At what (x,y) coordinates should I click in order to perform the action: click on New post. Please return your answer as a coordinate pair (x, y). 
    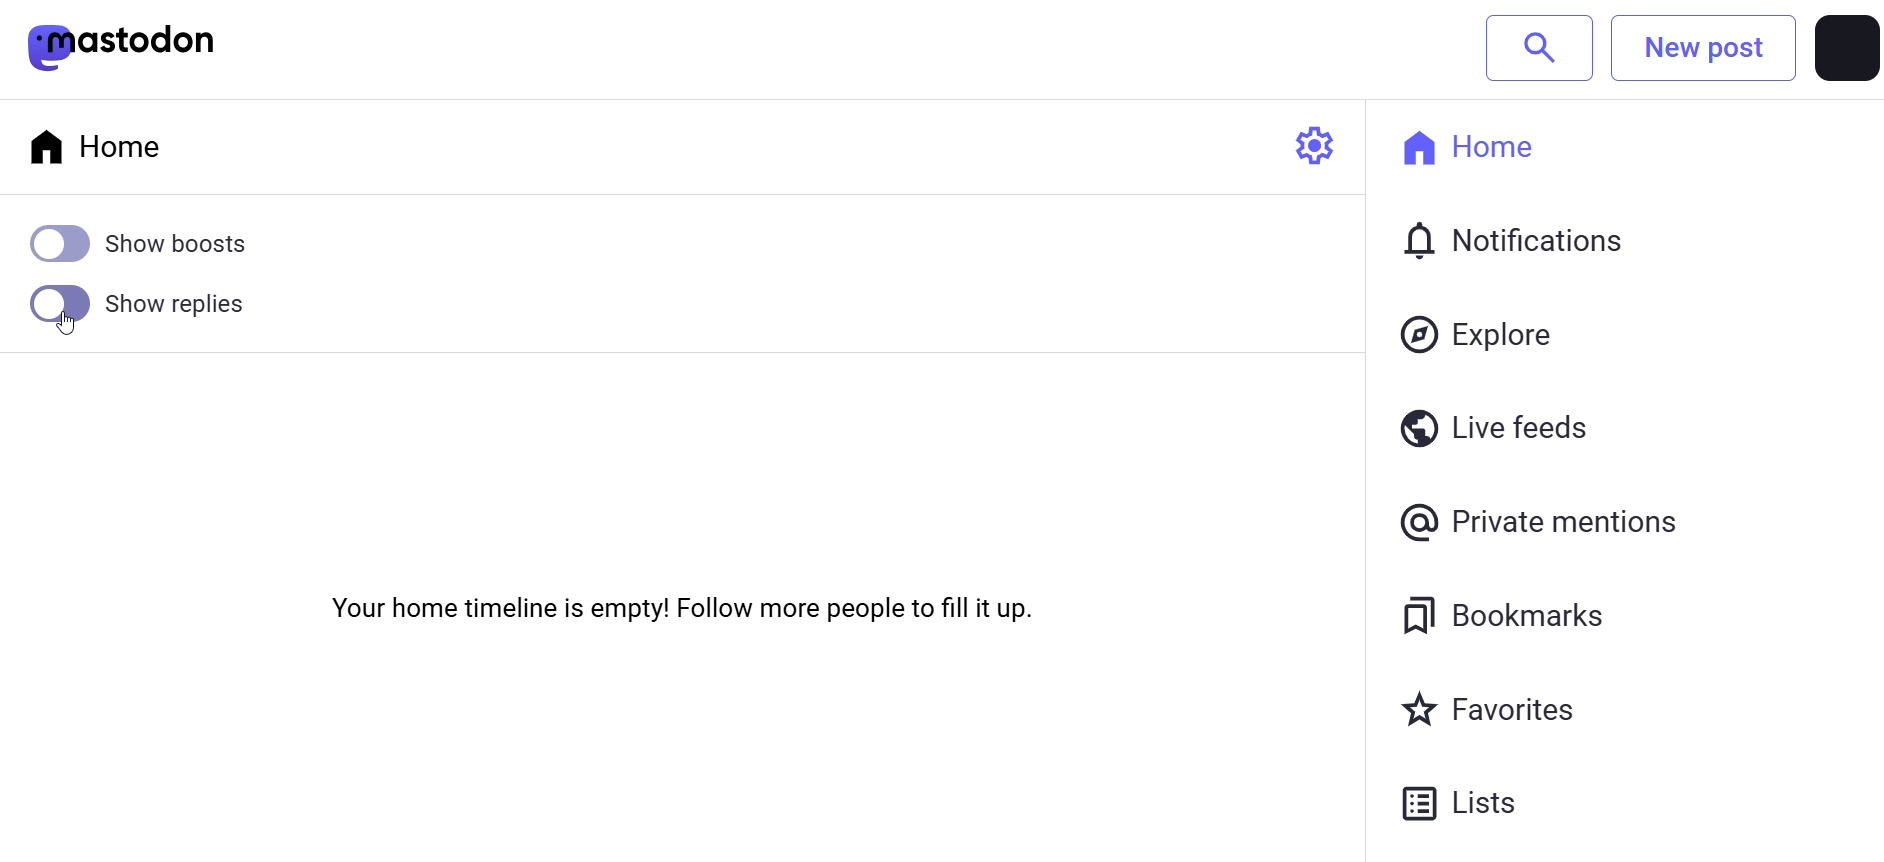
    Looking at the image, I should click on (1705, 48).